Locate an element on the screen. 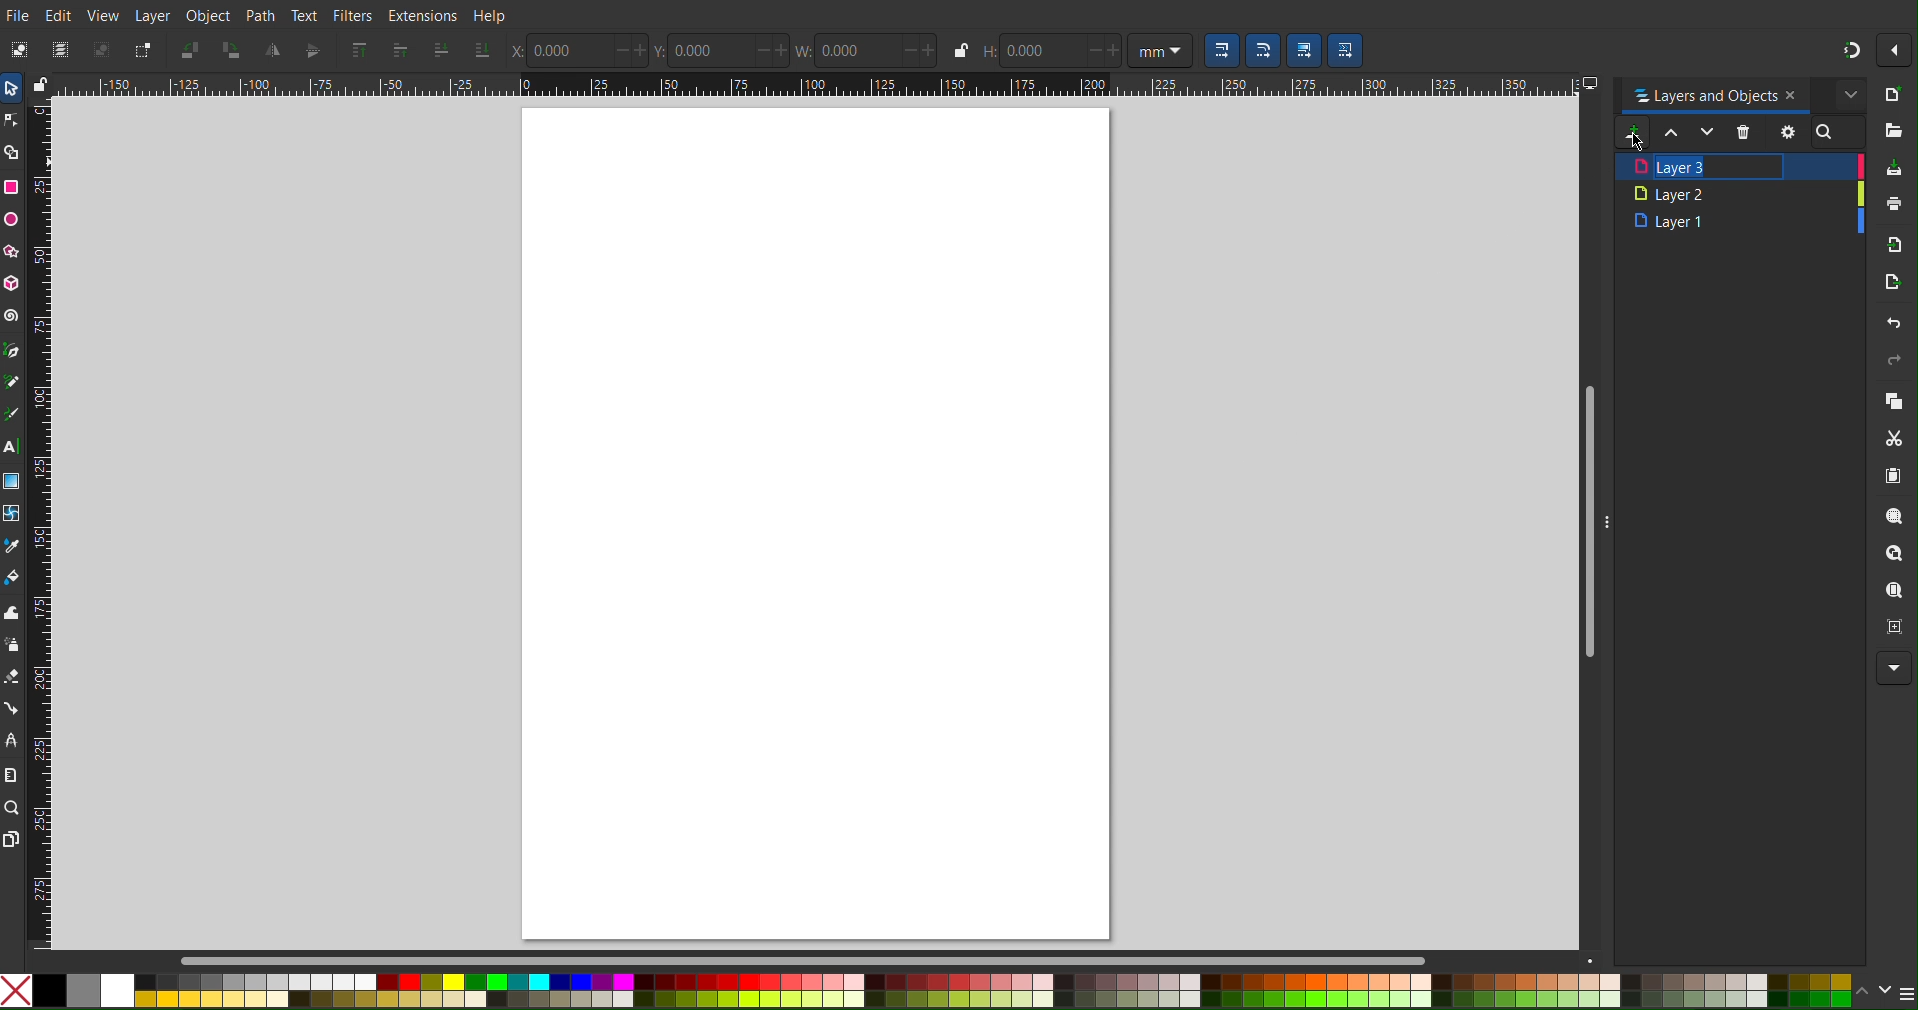 The height and width of the screenshot is (1010, 1918). Object is located at coordinates (209, 15).